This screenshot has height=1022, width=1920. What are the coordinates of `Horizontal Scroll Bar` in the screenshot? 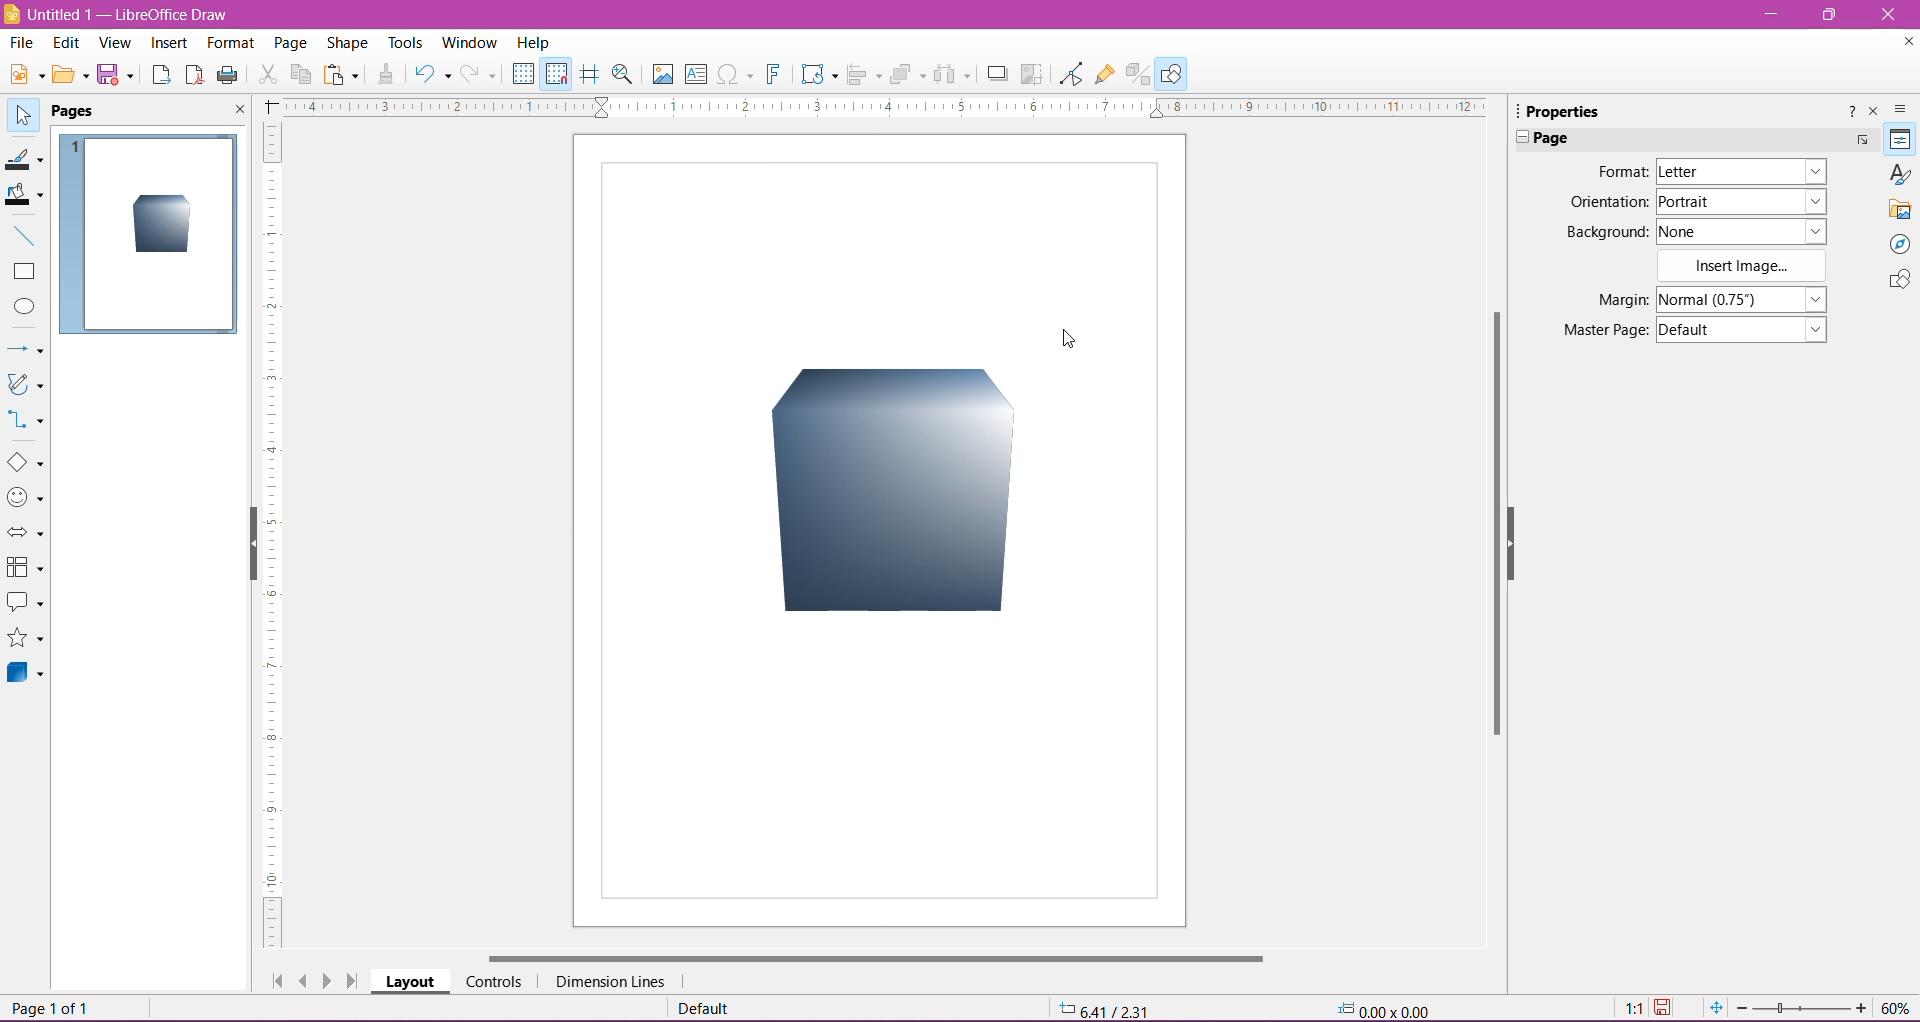 It's located at (872, 958).